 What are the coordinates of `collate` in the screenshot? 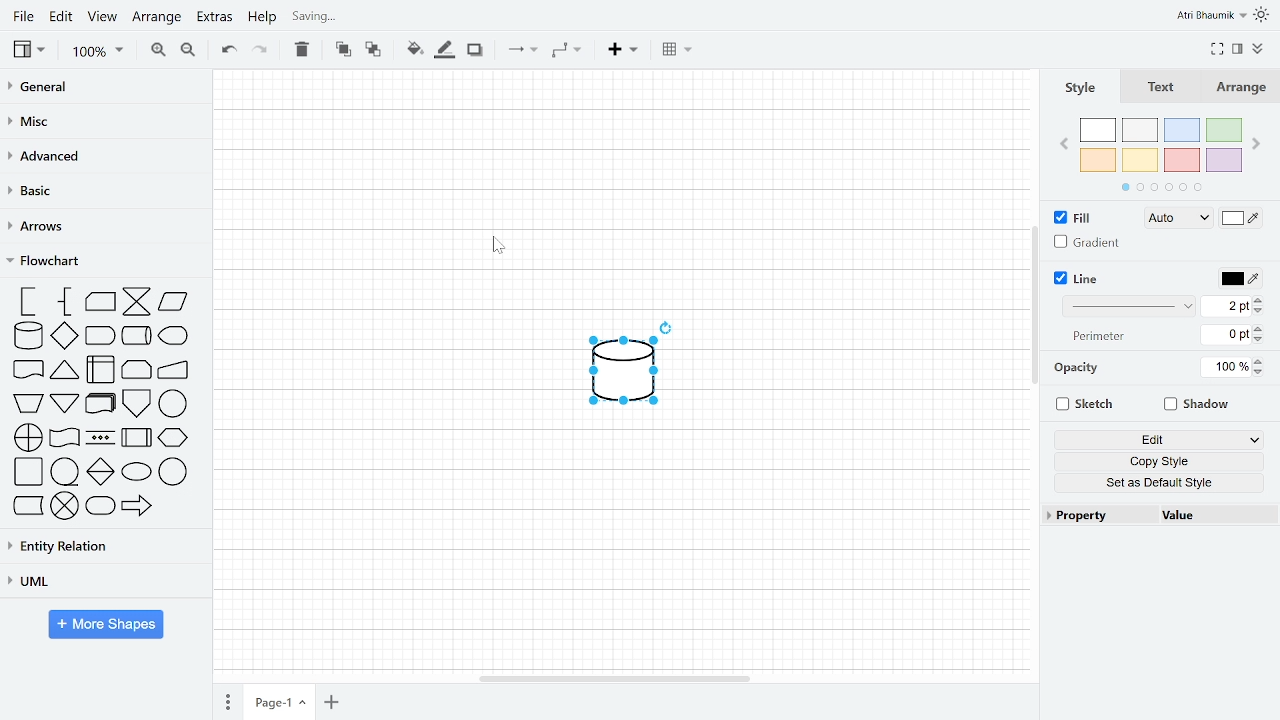 It's located at (137, 303).